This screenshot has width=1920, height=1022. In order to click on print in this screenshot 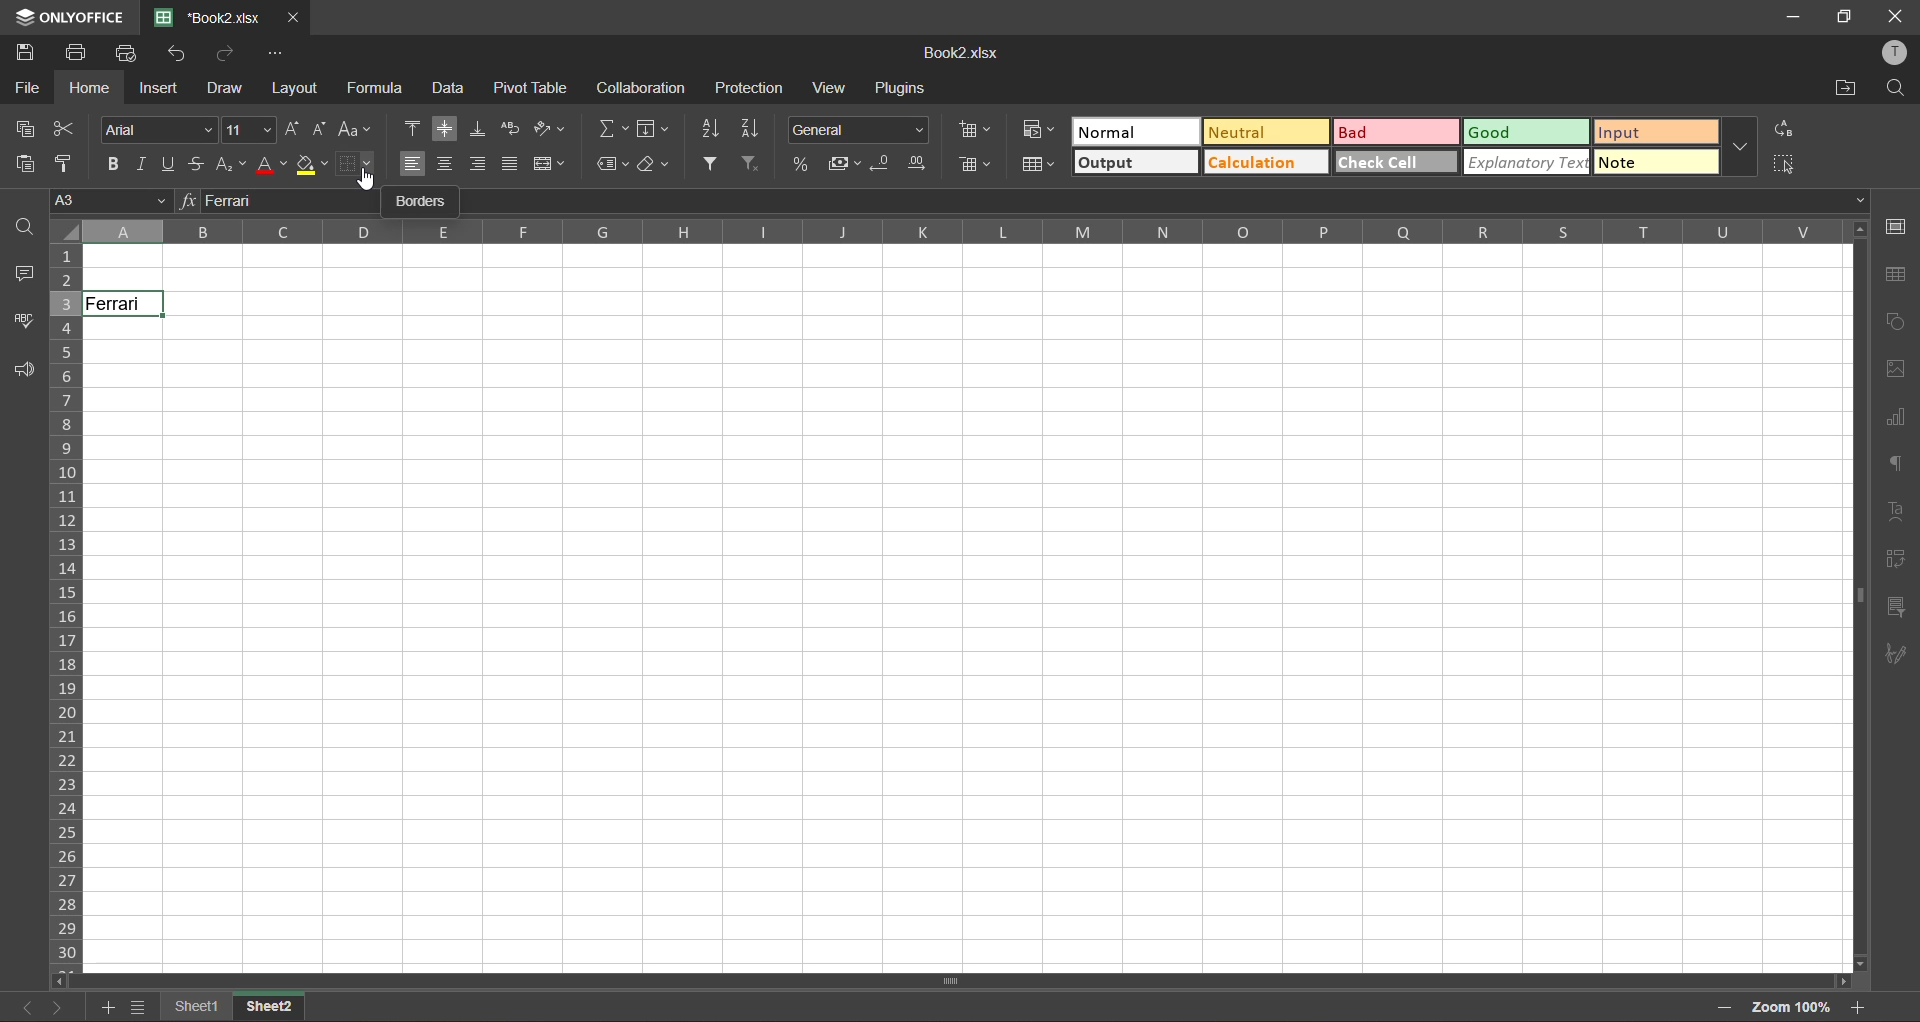, I will do `click(78, 50)`.